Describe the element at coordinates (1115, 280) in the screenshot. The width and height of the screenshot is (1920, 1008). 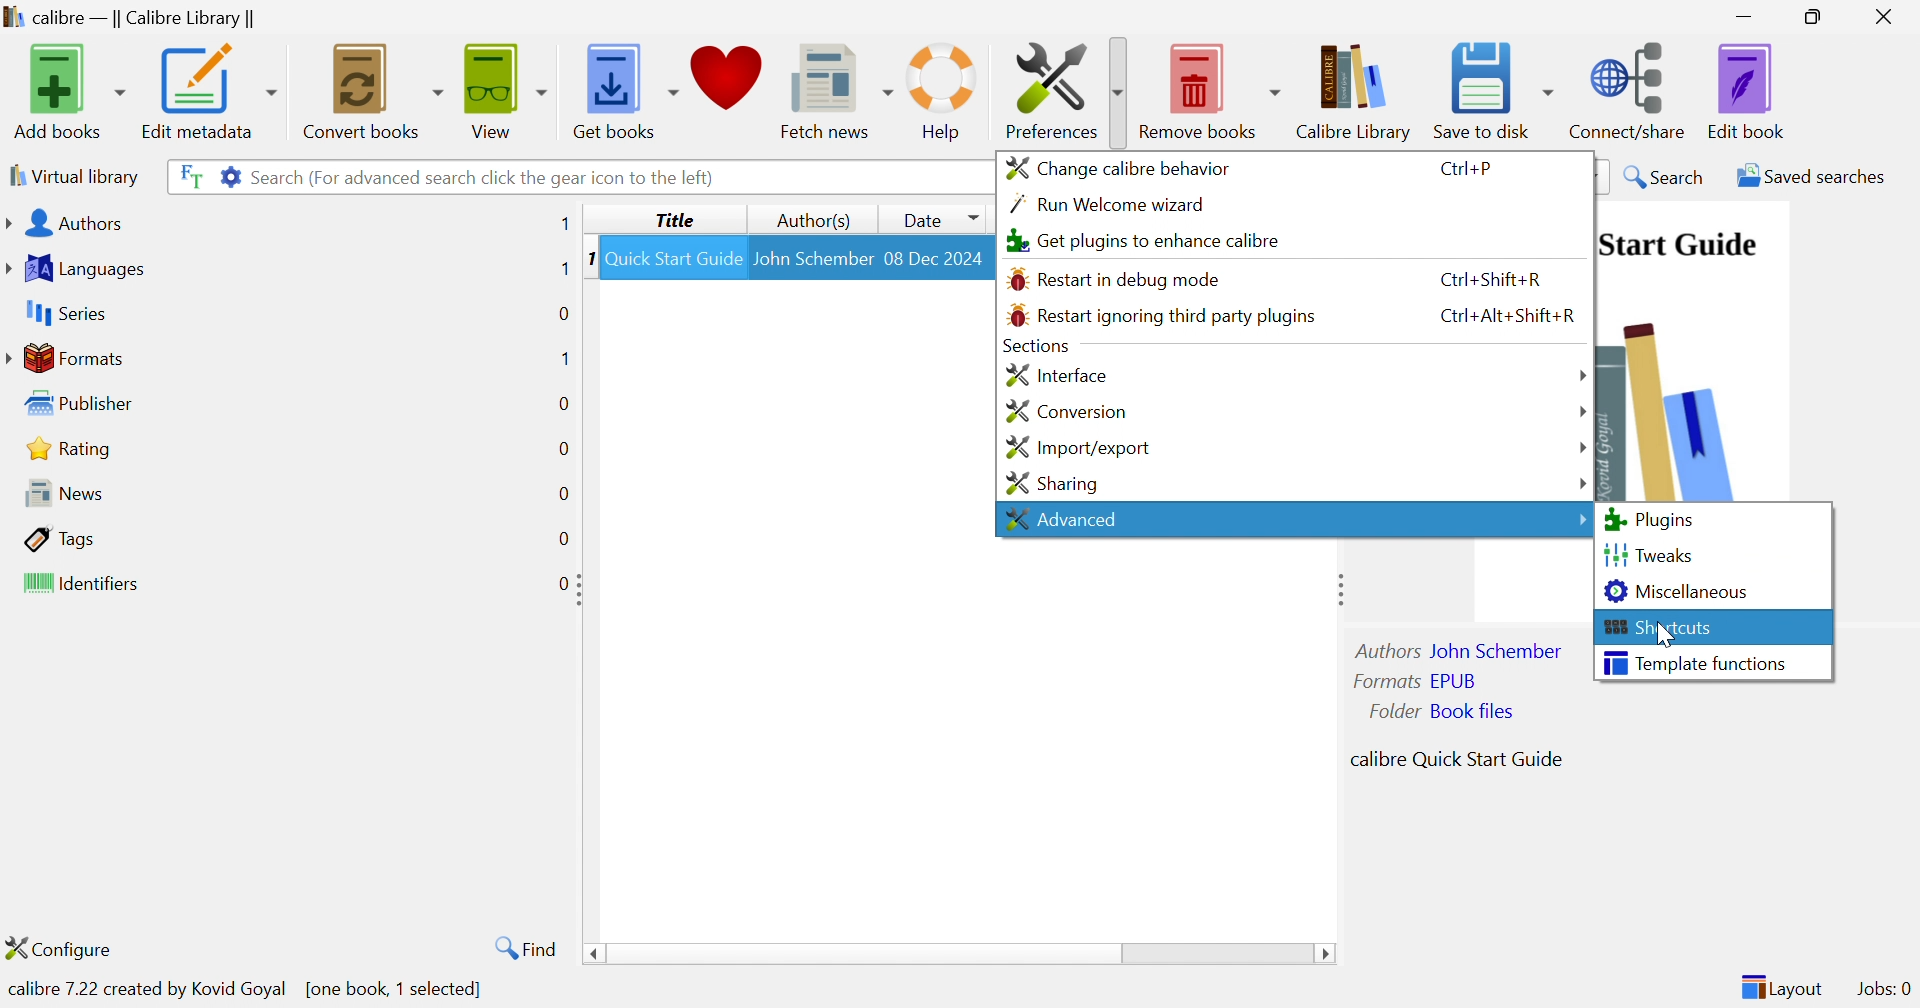
I see `Restart in debug mode` at that location.